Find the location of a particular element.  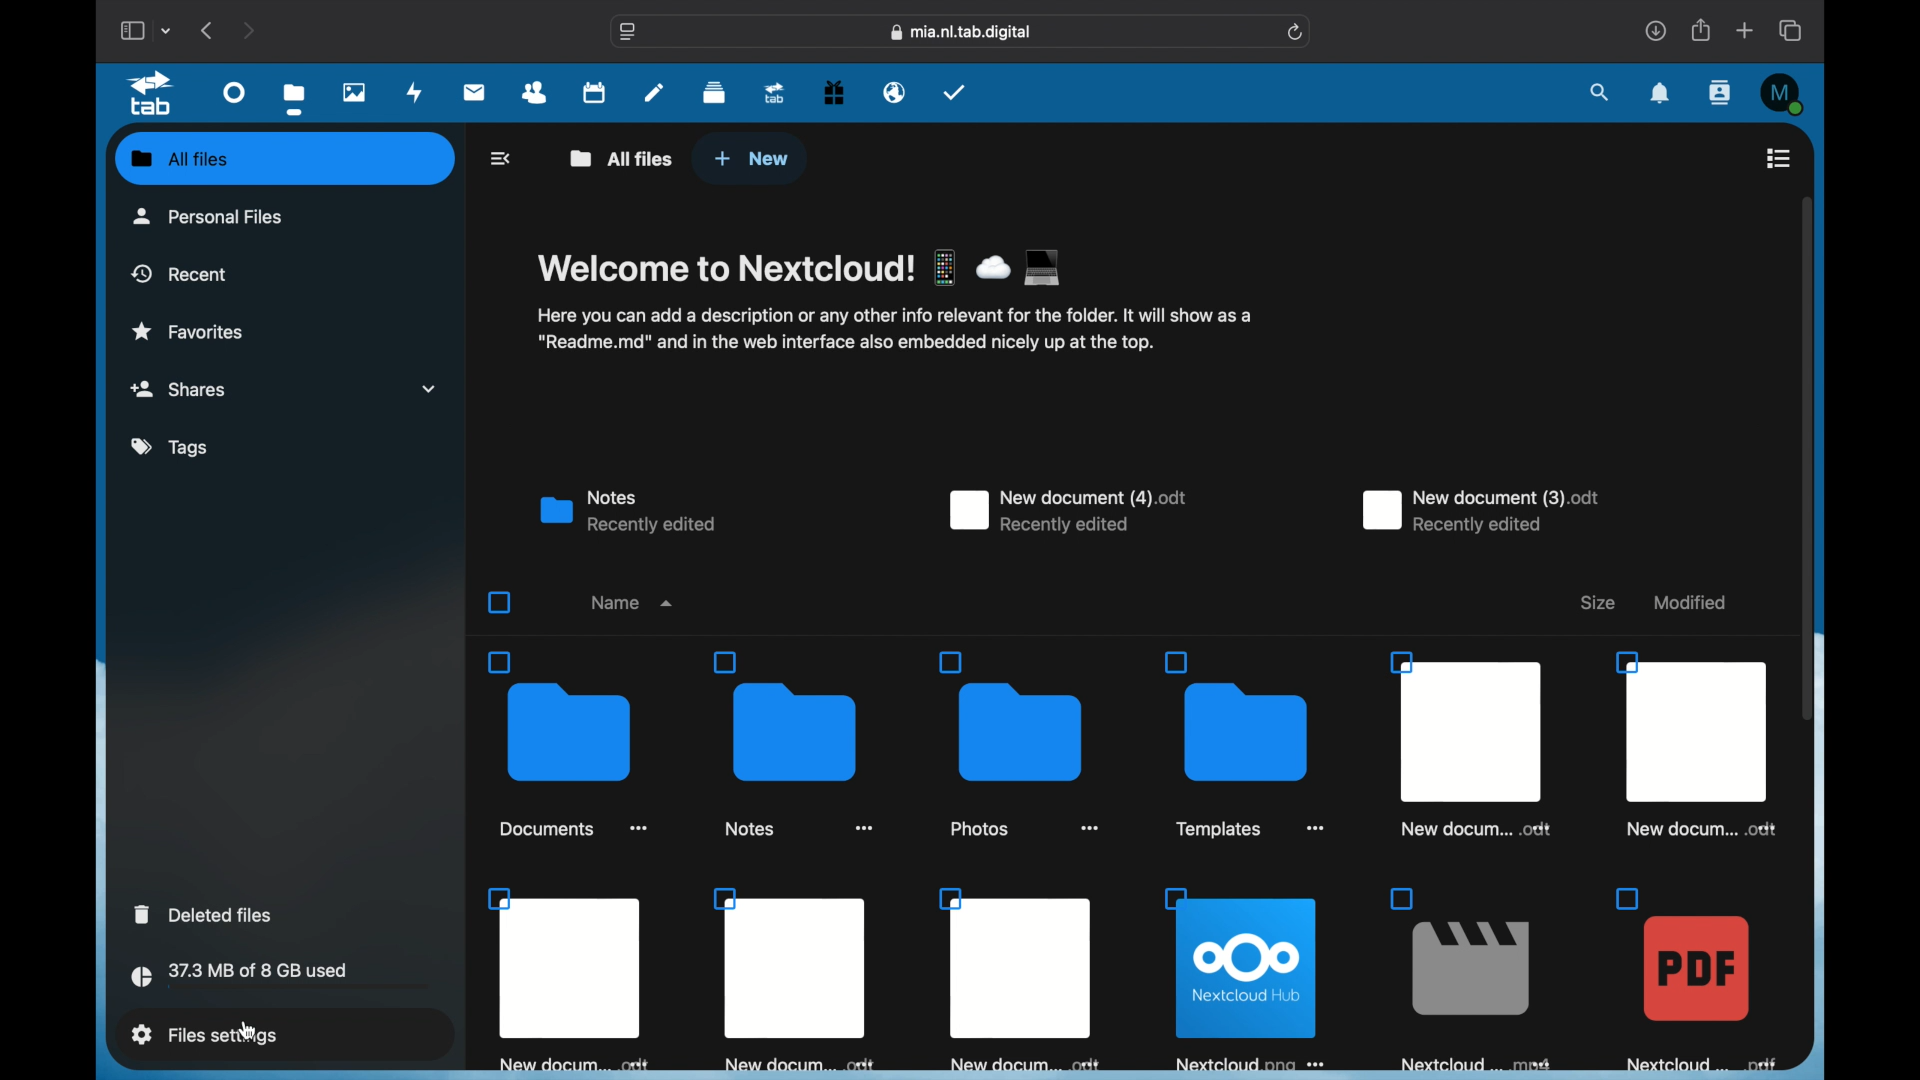

all files is located at coordinates (180, 158).